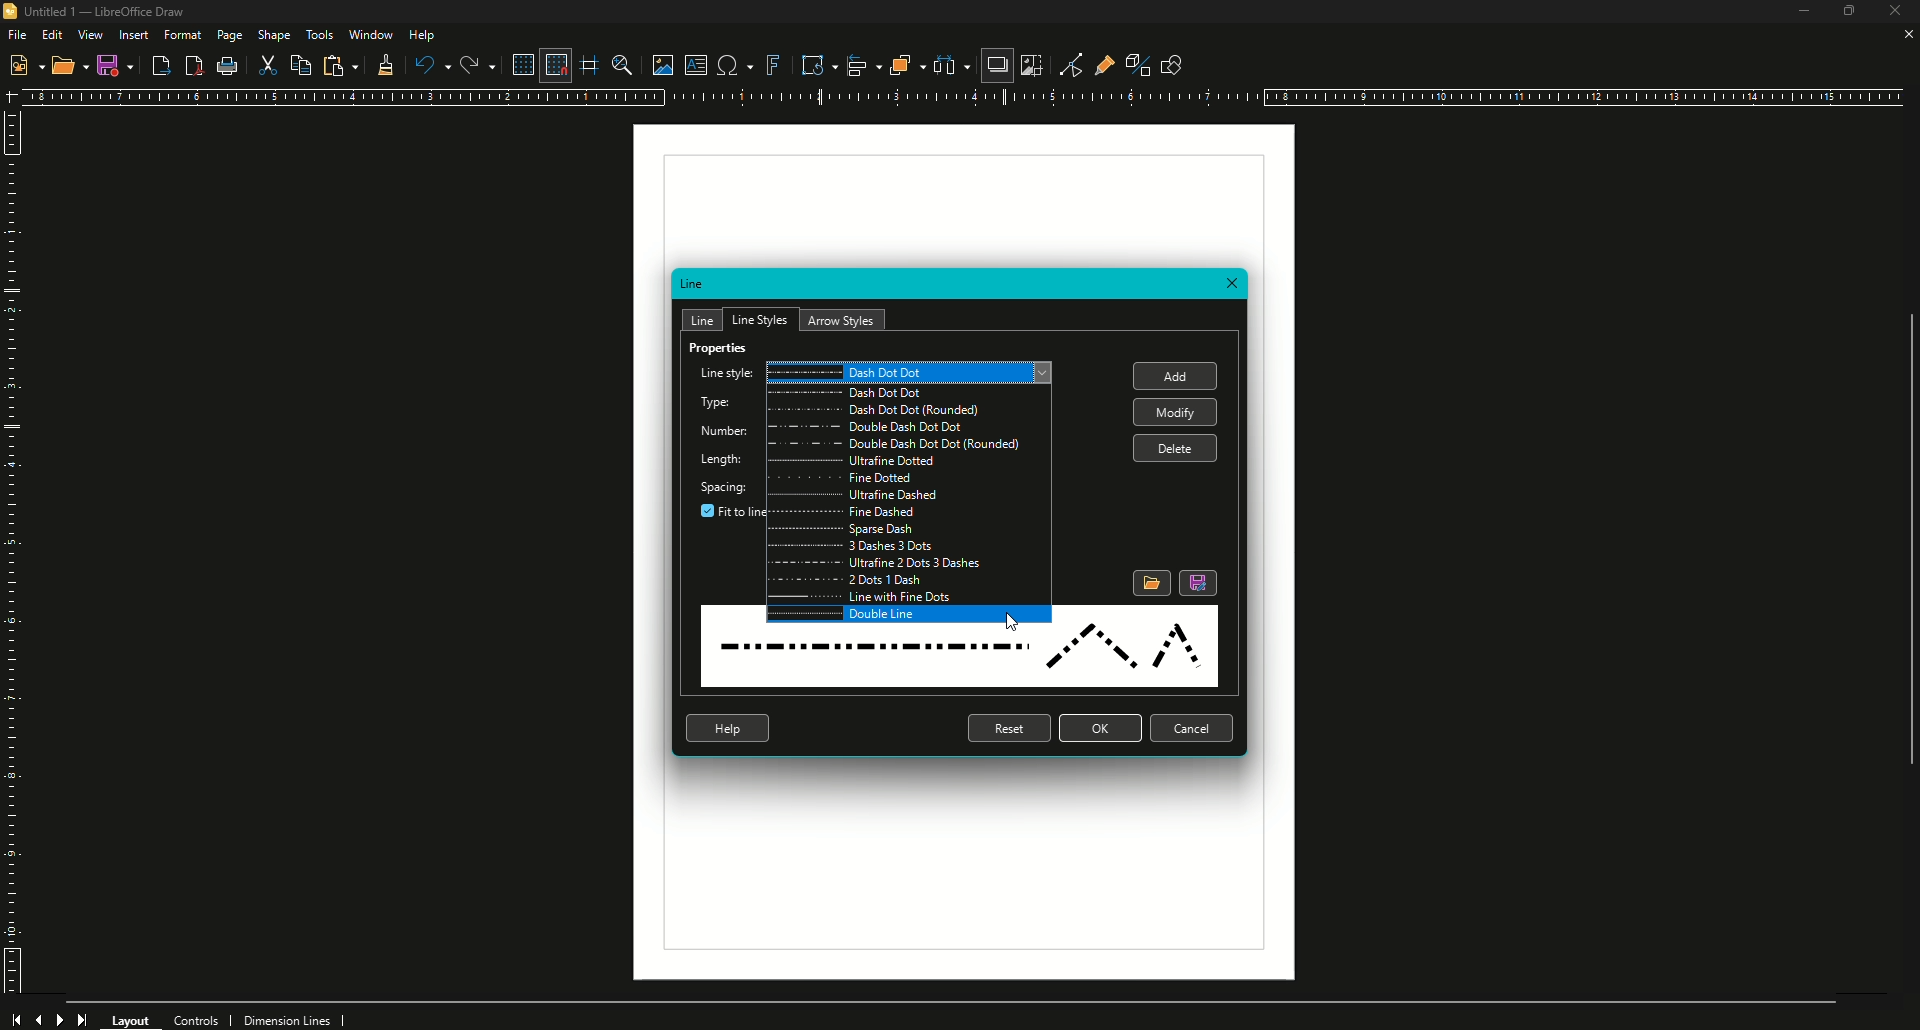  What do you see at coordinates (132, 1018) in the screenshot?
I see `Layout` at bounding box center [132, 1018].